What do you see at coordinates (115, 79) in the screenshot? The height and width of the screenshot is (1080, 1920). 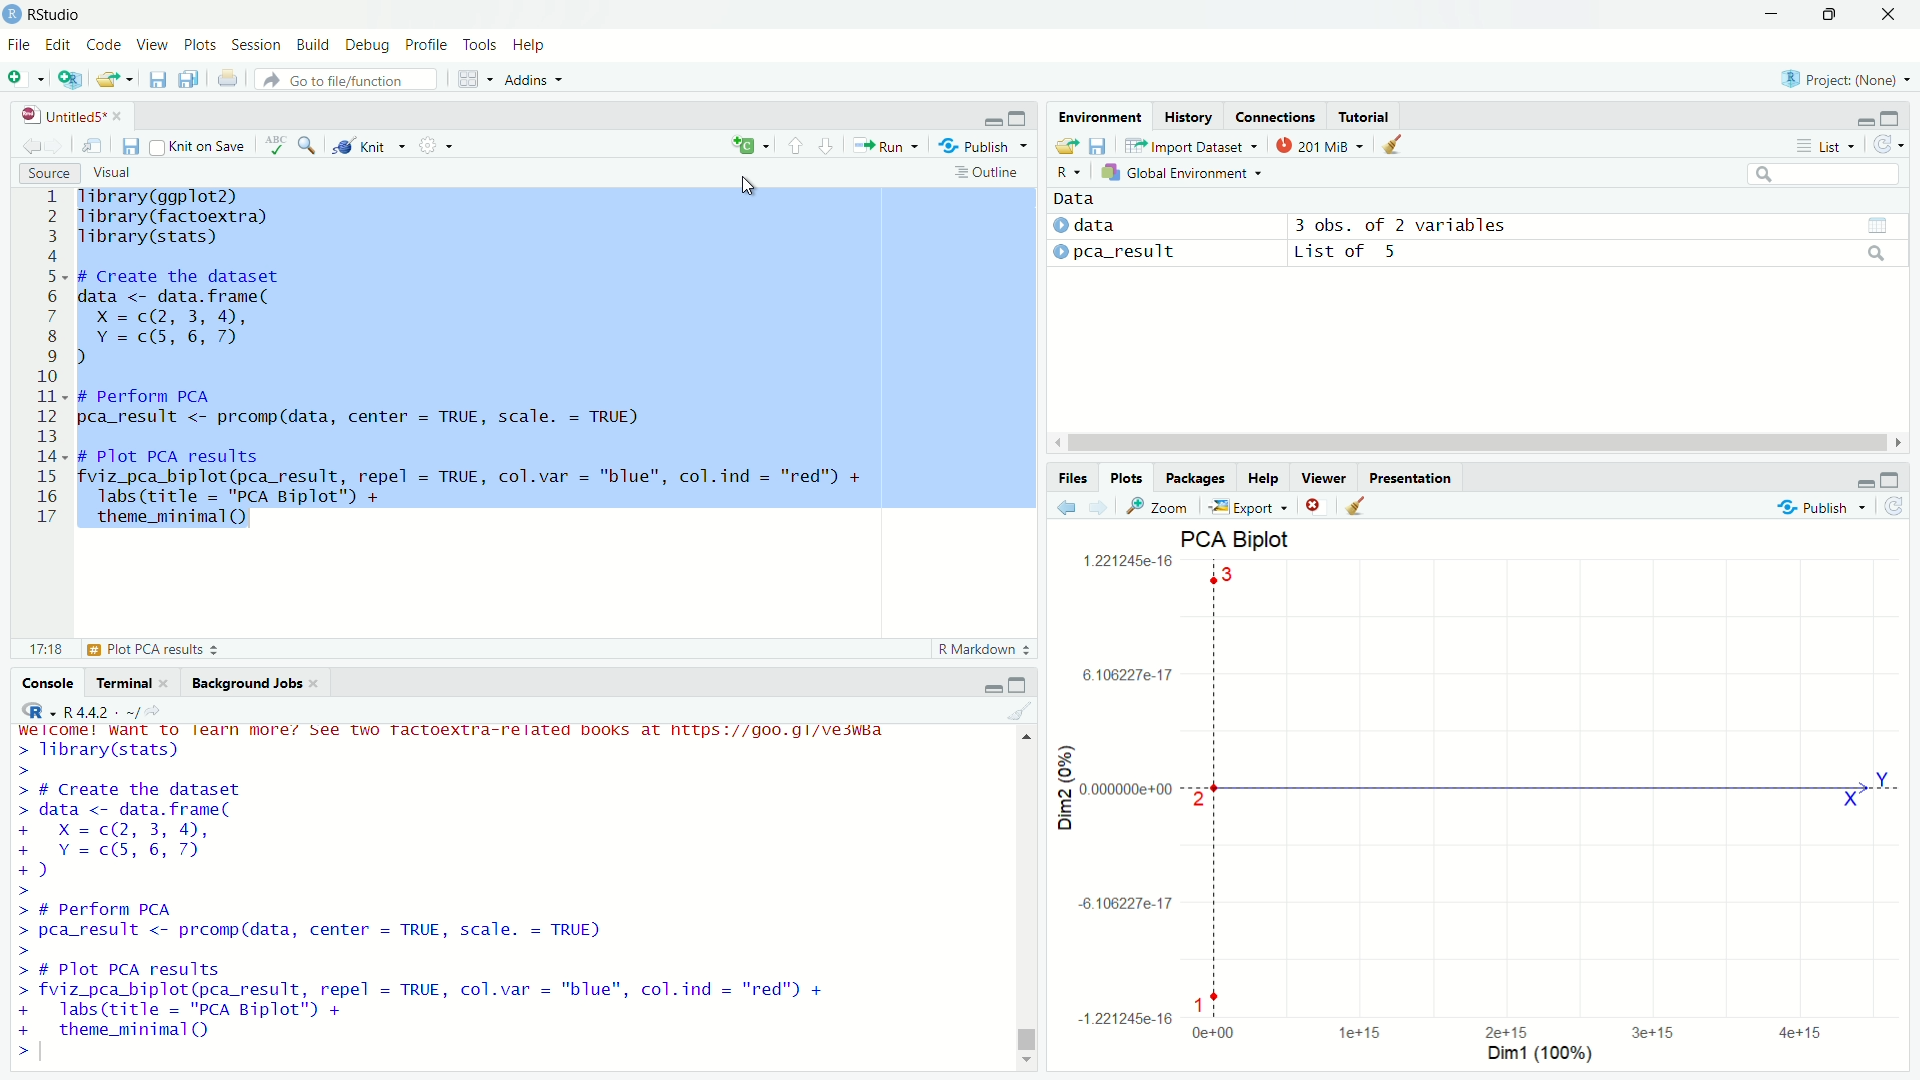 I see `open an existing file` at bounding box center [115, 79].